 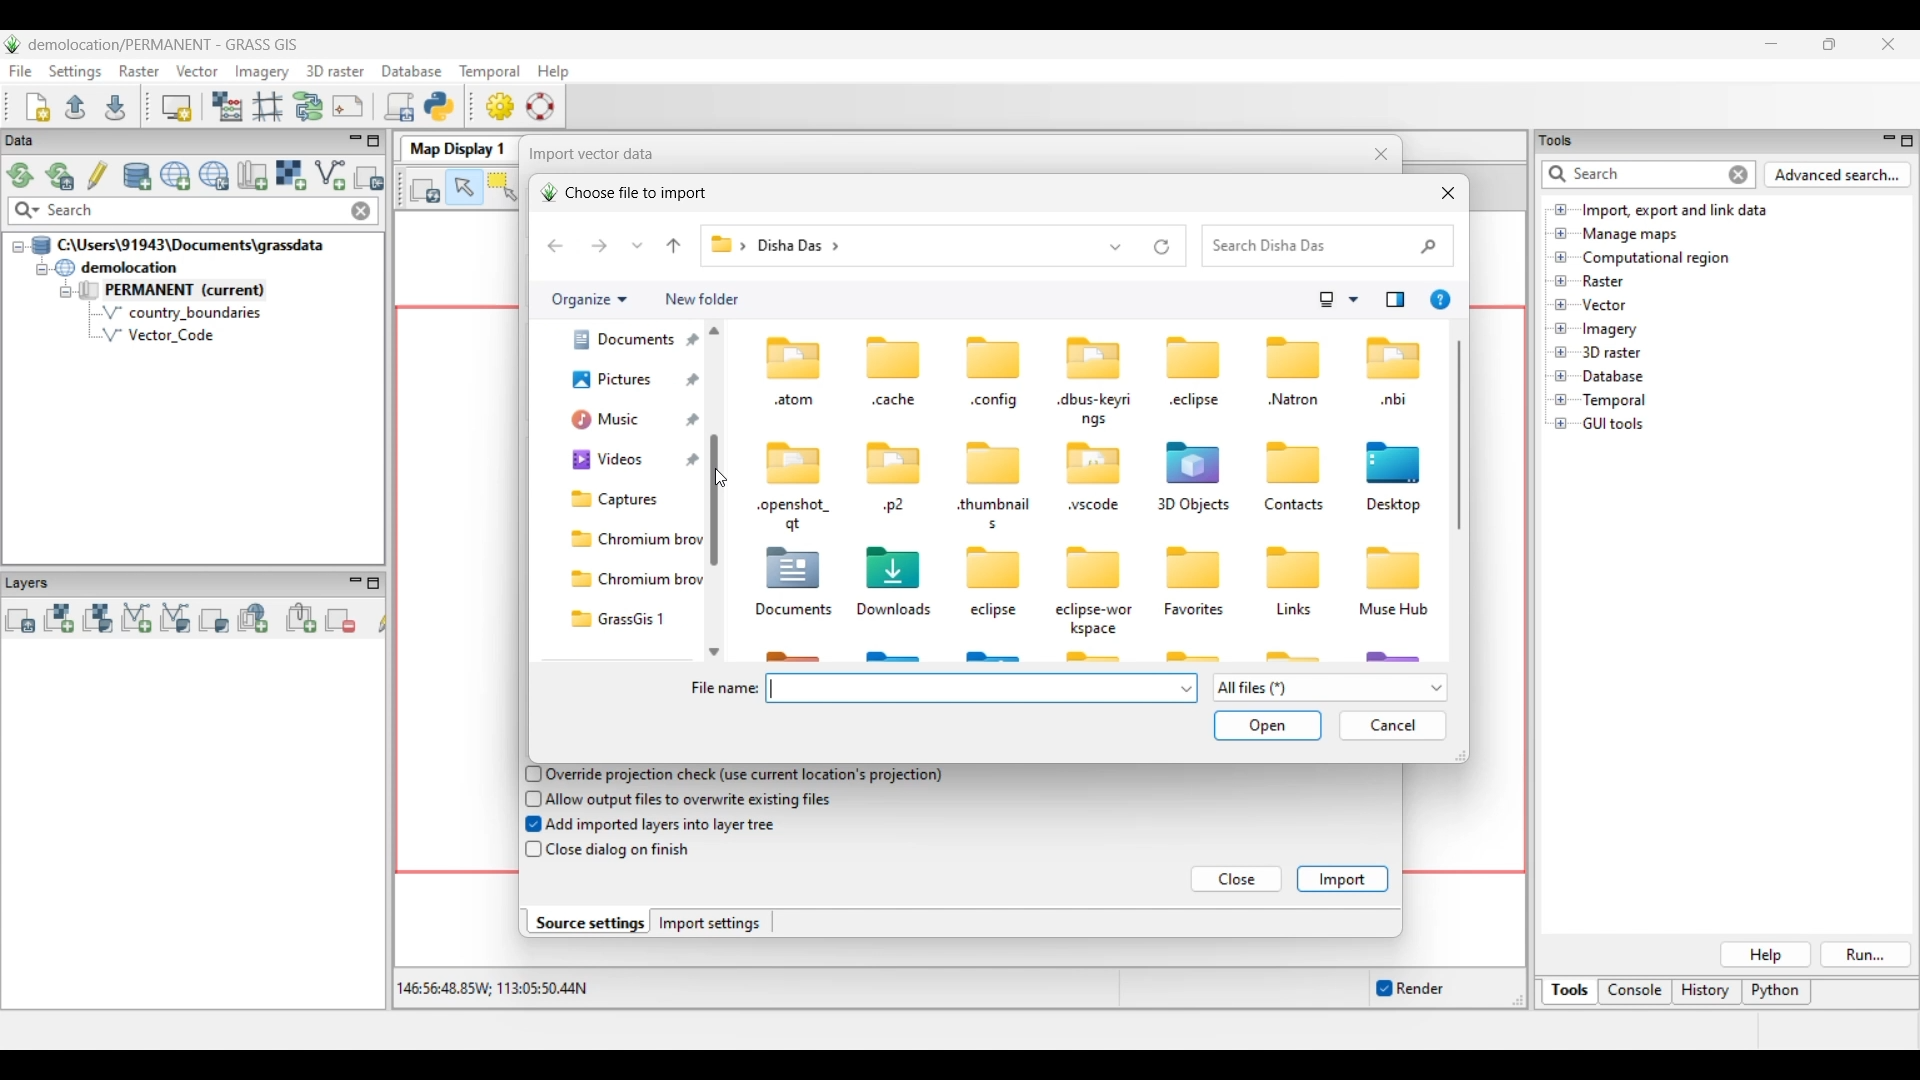 I want to click on Click to open Computational region, so click(x=1561, y=257).